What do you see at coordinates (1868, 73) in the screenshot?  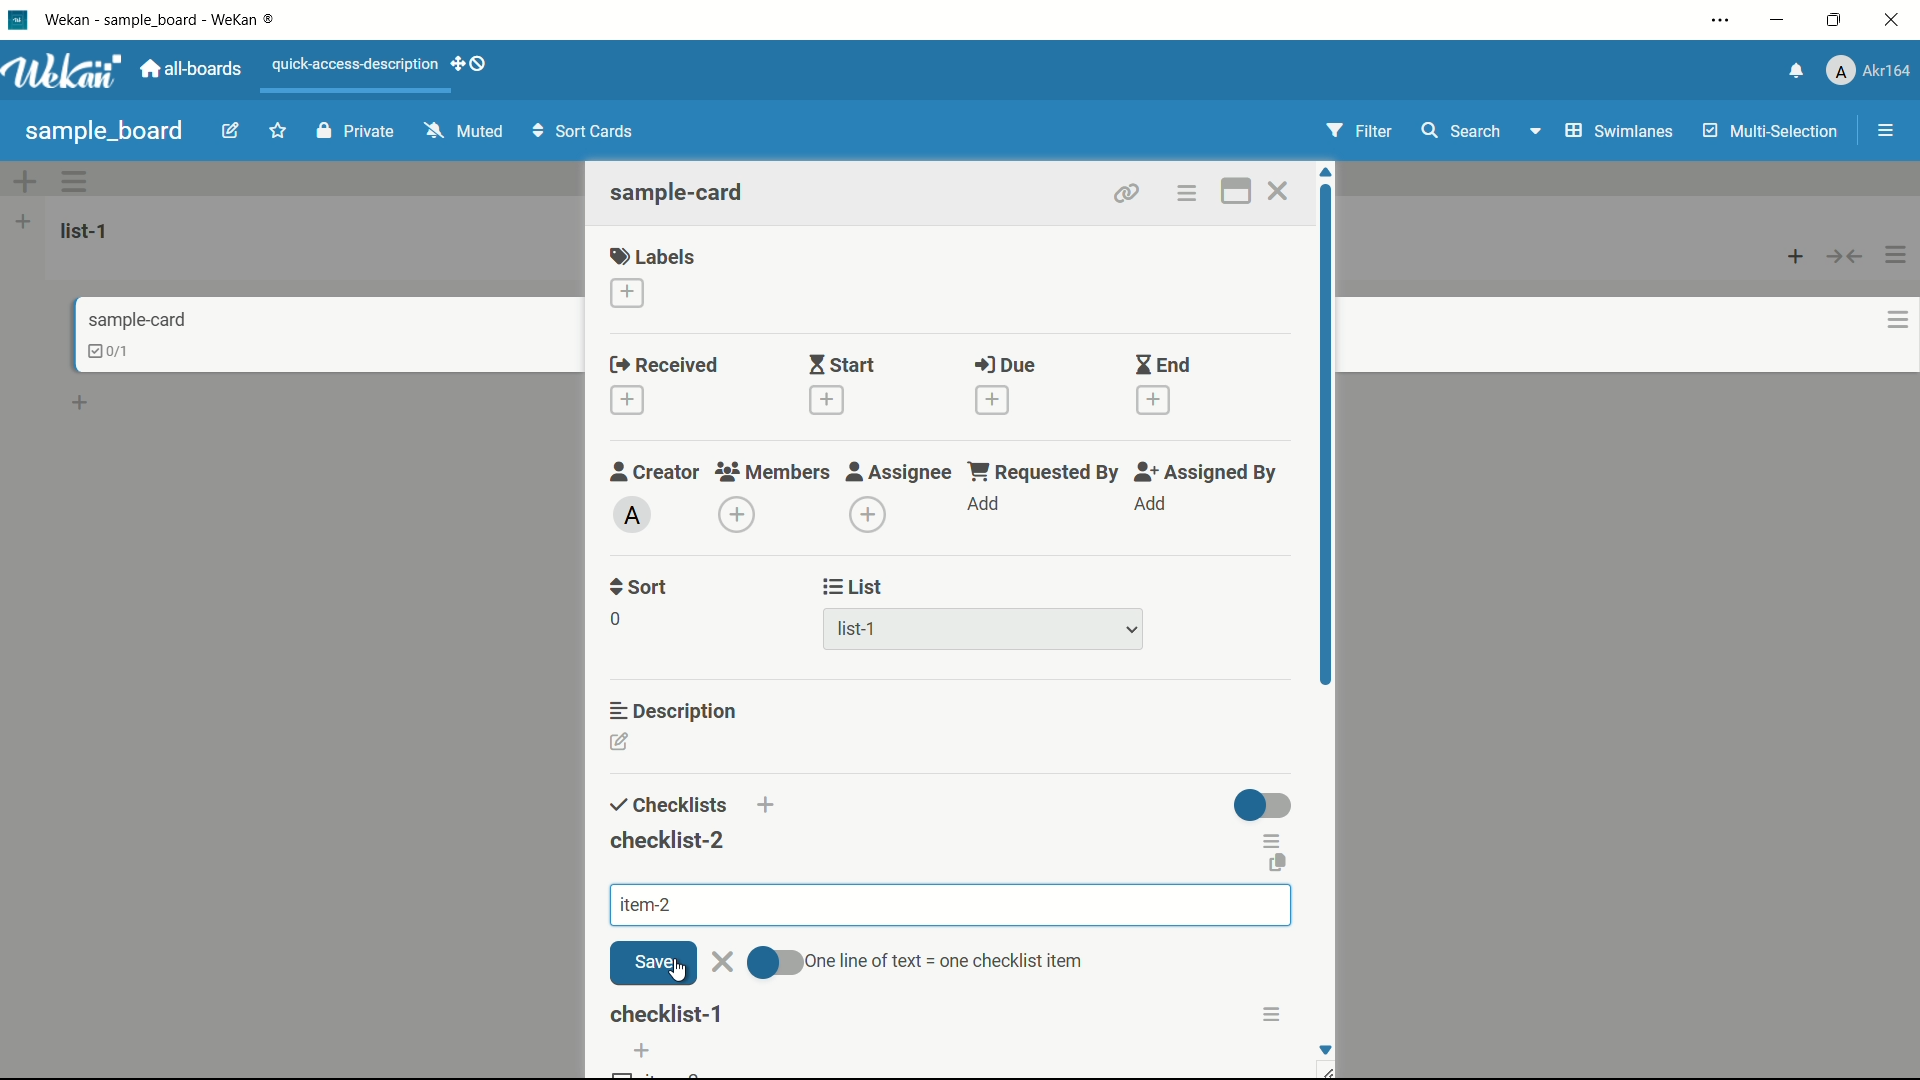 I see `profile` at bounding box center [1868, 73].